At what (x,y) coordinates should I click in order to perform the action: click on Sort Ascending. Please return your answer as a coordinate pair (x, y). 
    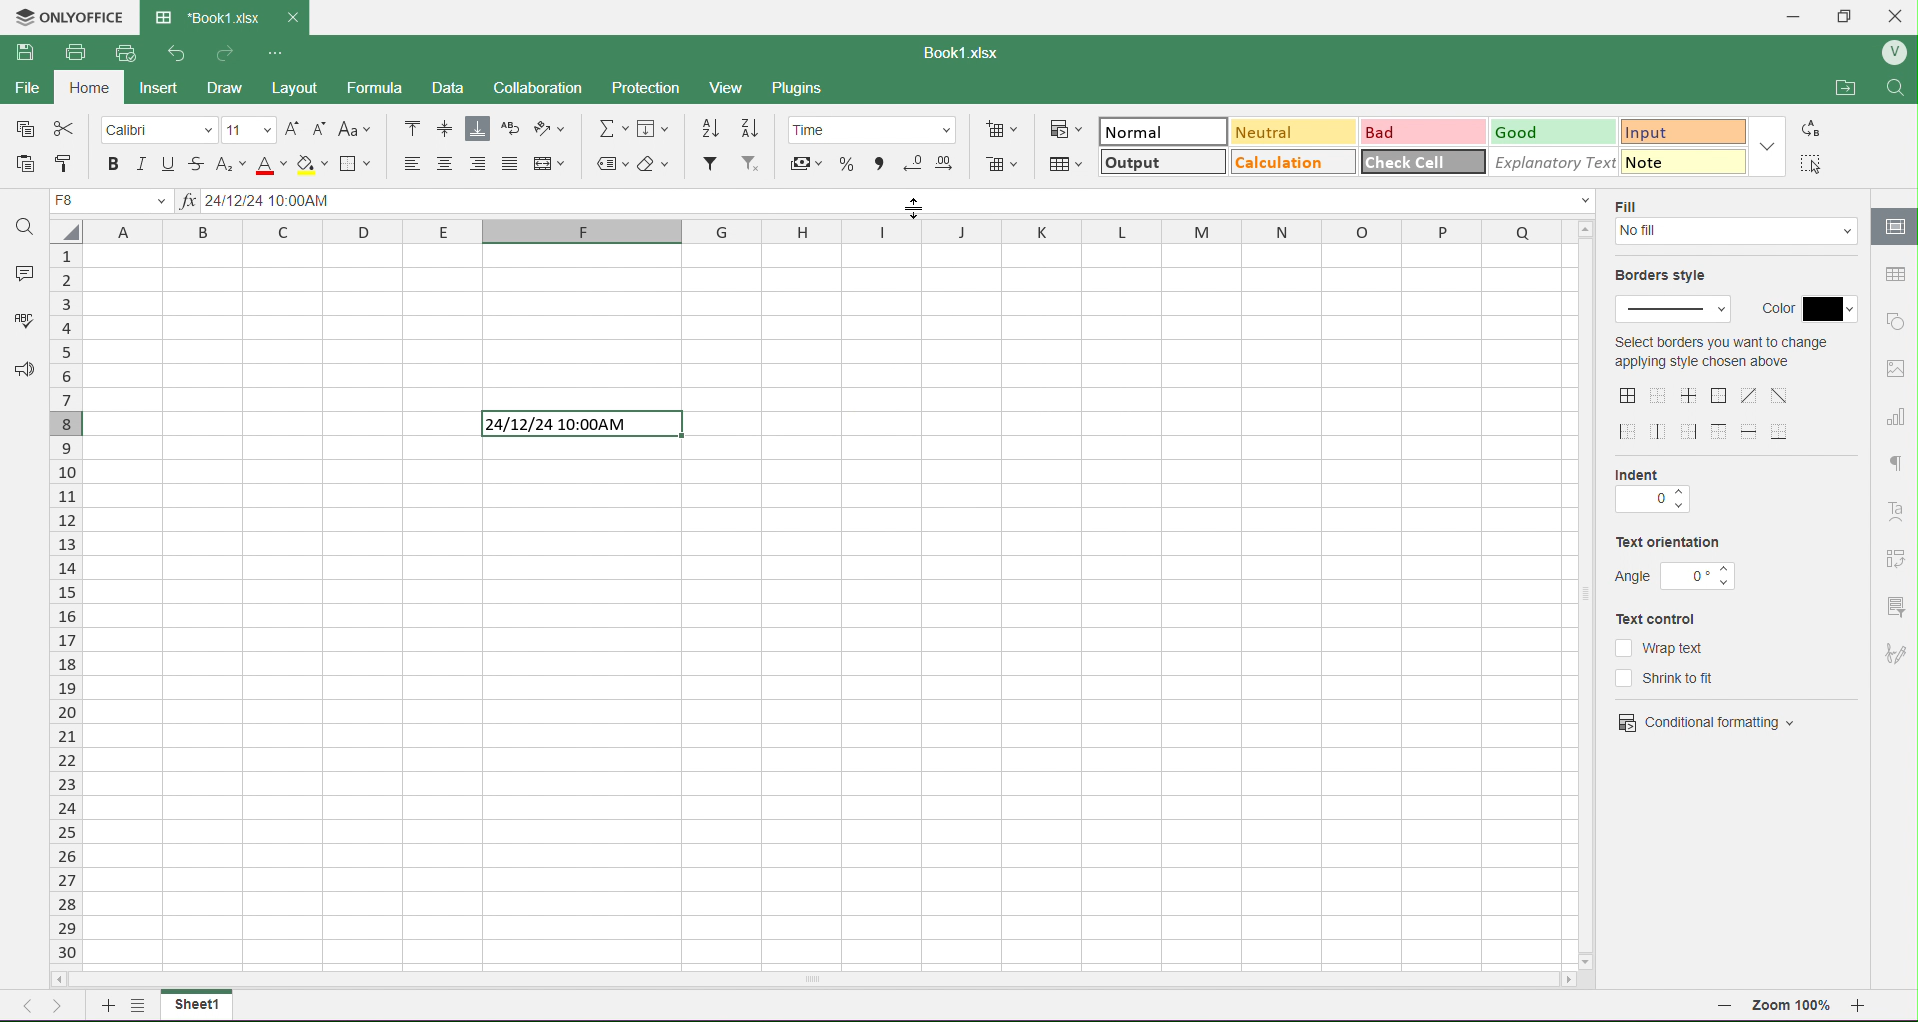
    Looking at the image, I should click on (712, 128).